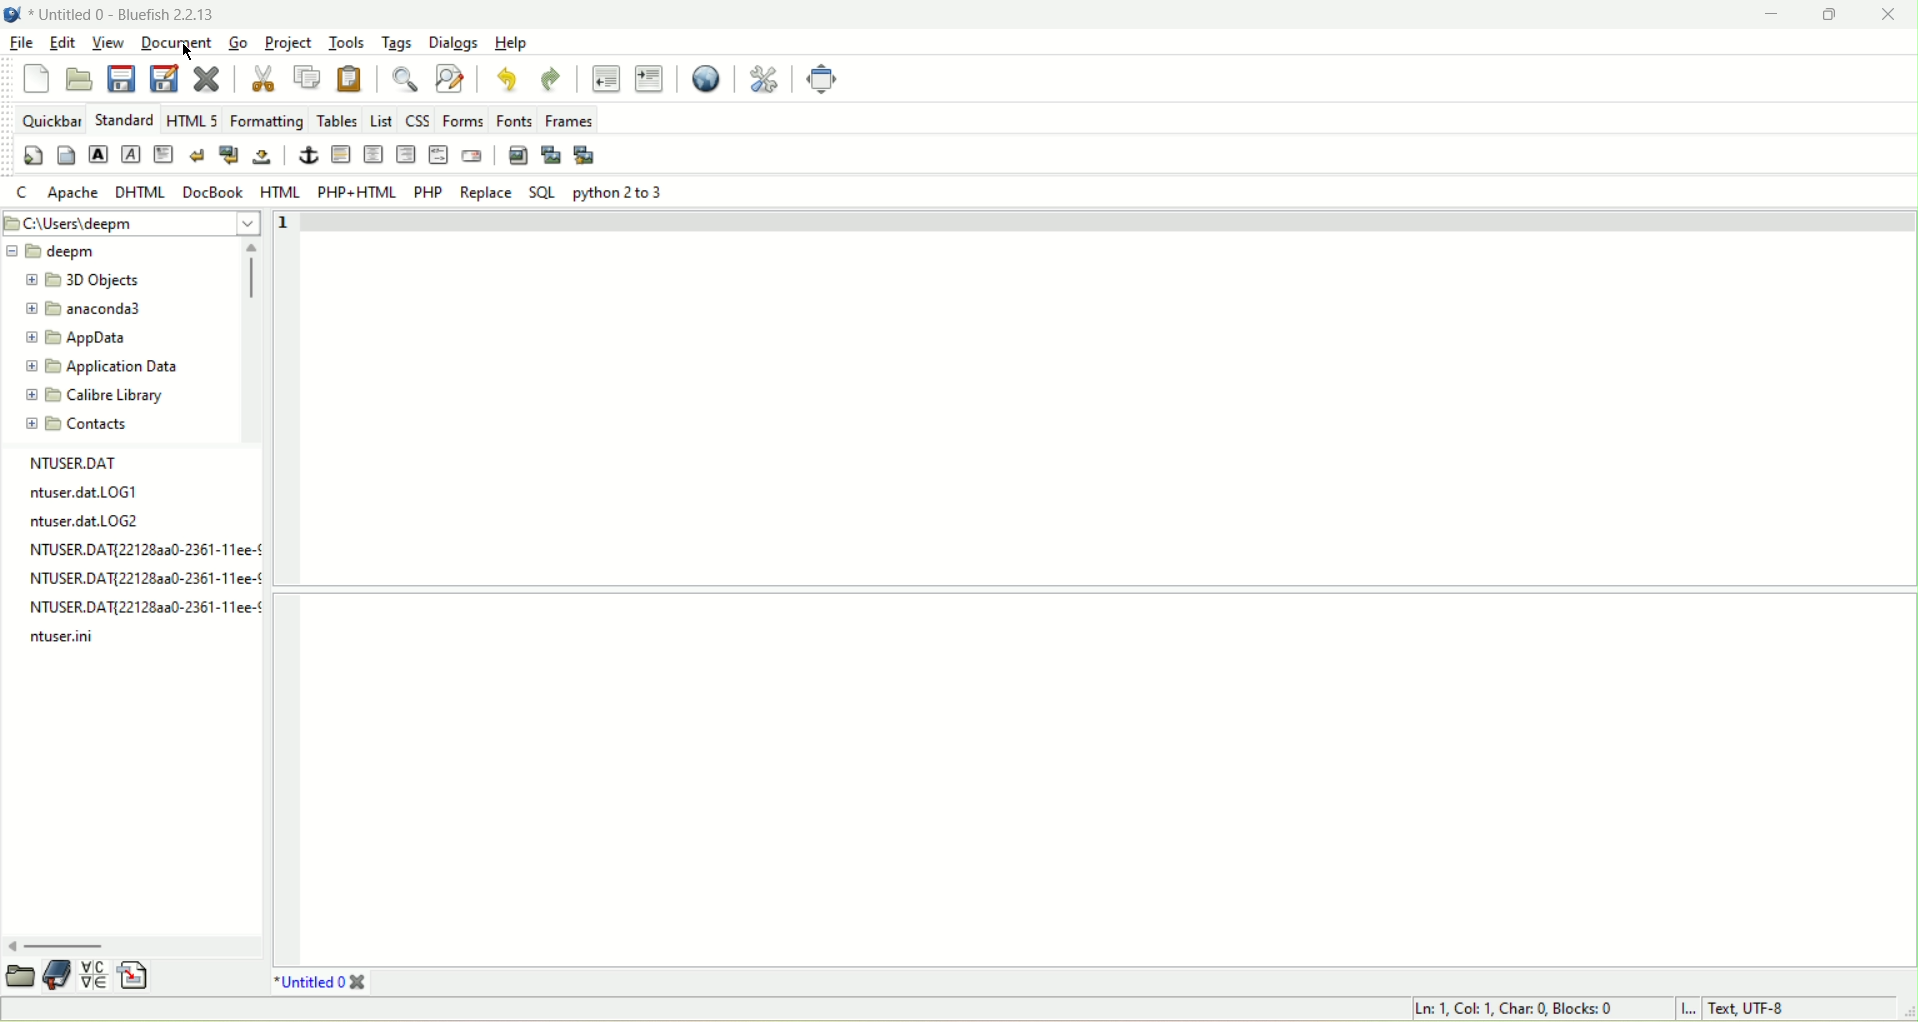  Describe the element at coordinates (12, 14) in the screenshot. I see `bluefish icon` at that location.